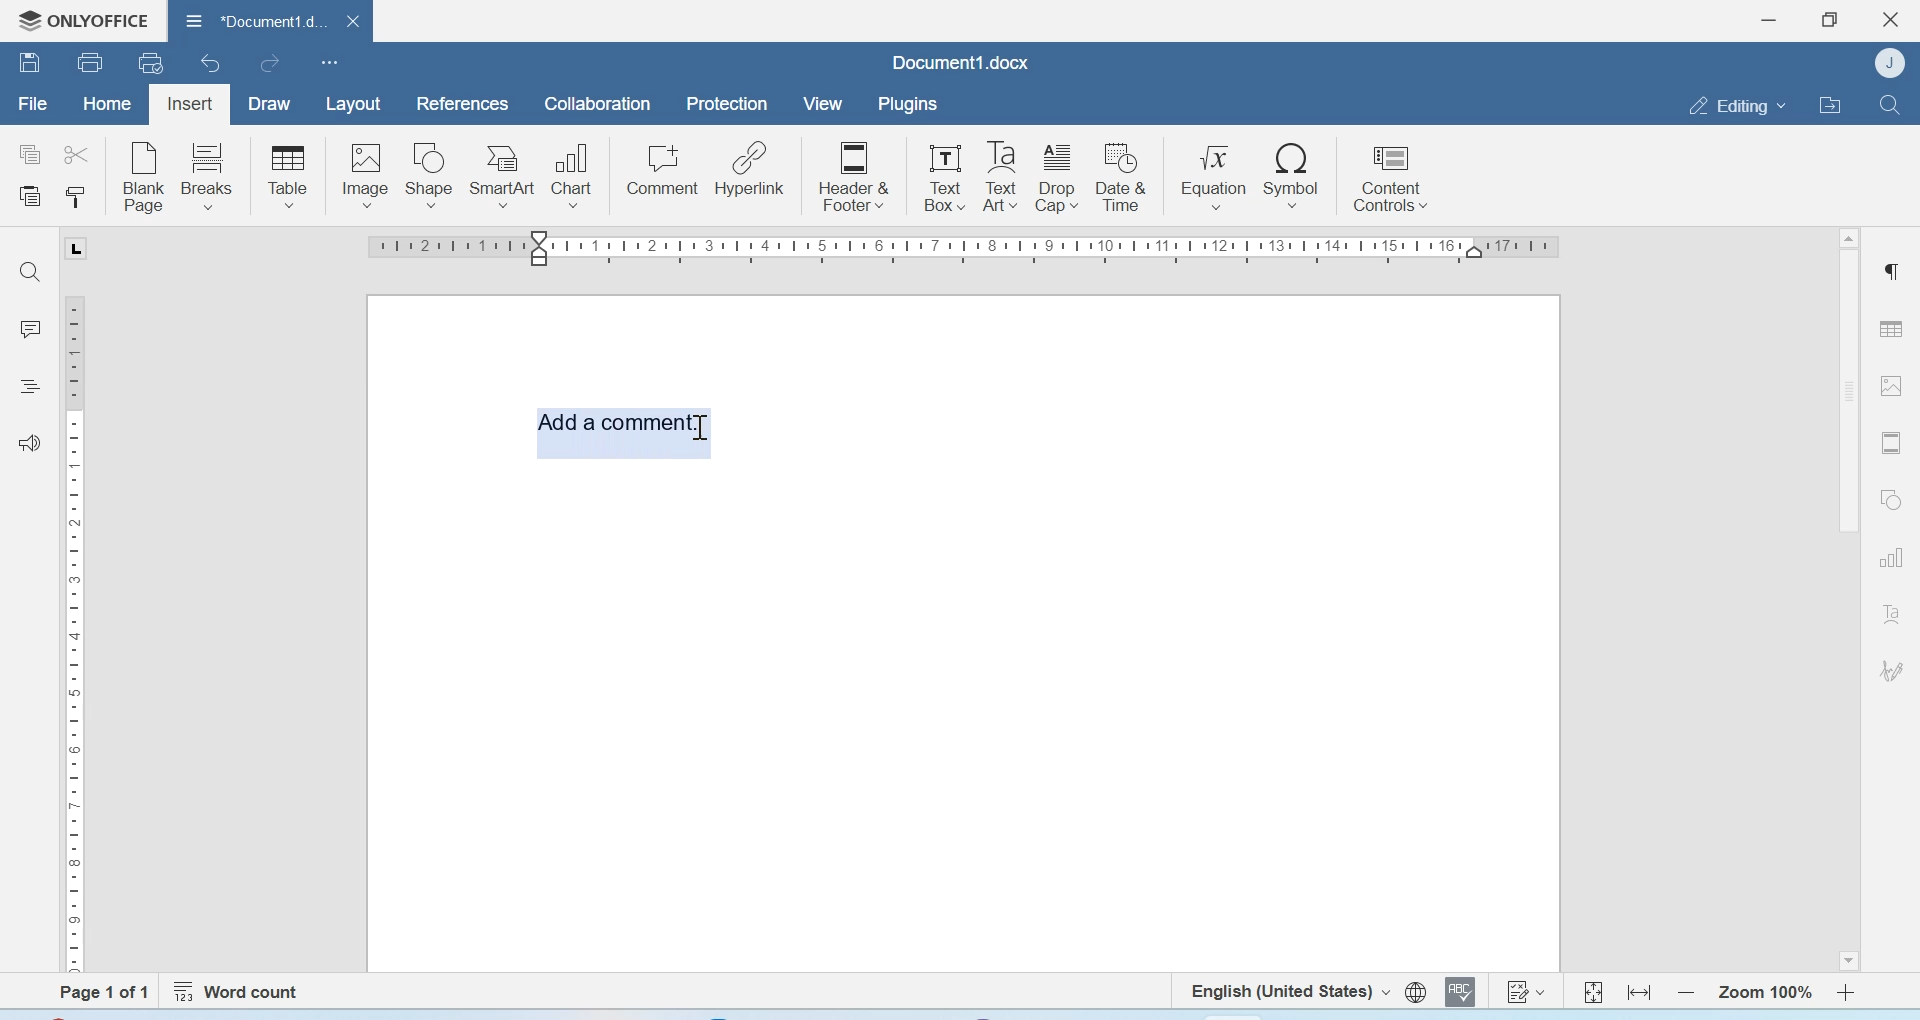 The image size is (1920, 1020). I want to click on Layout, so click(352, 105).